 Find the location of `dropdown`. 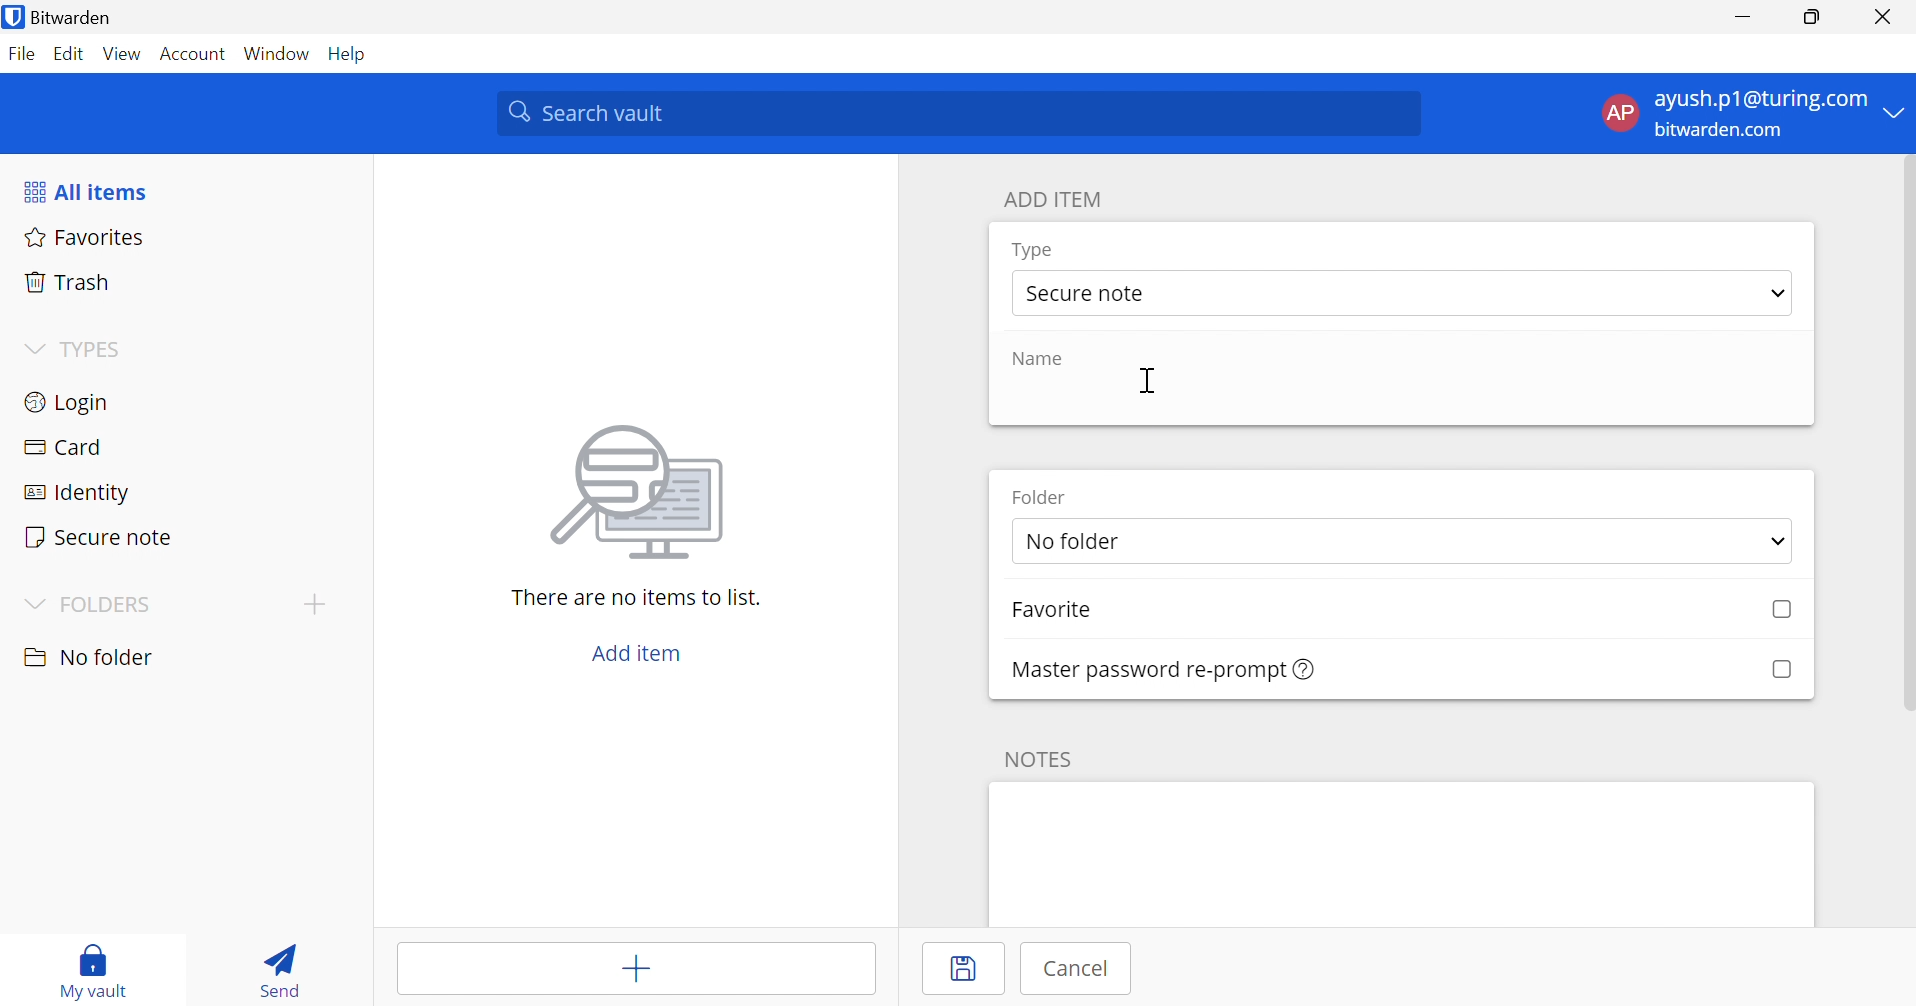

dropdown is located at coordinates (1771, 541).